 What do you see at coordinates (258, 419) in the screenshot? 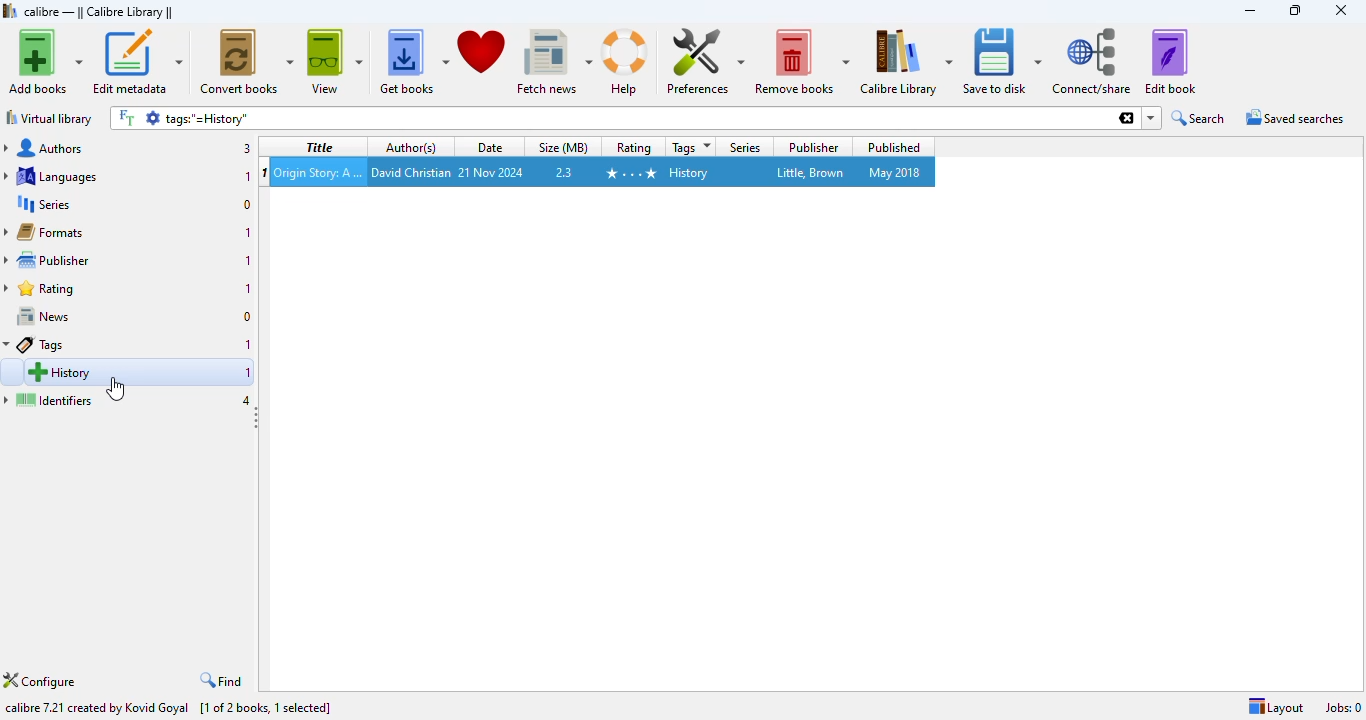
I see `toggle sidebar` at bounding box center [258, 419].